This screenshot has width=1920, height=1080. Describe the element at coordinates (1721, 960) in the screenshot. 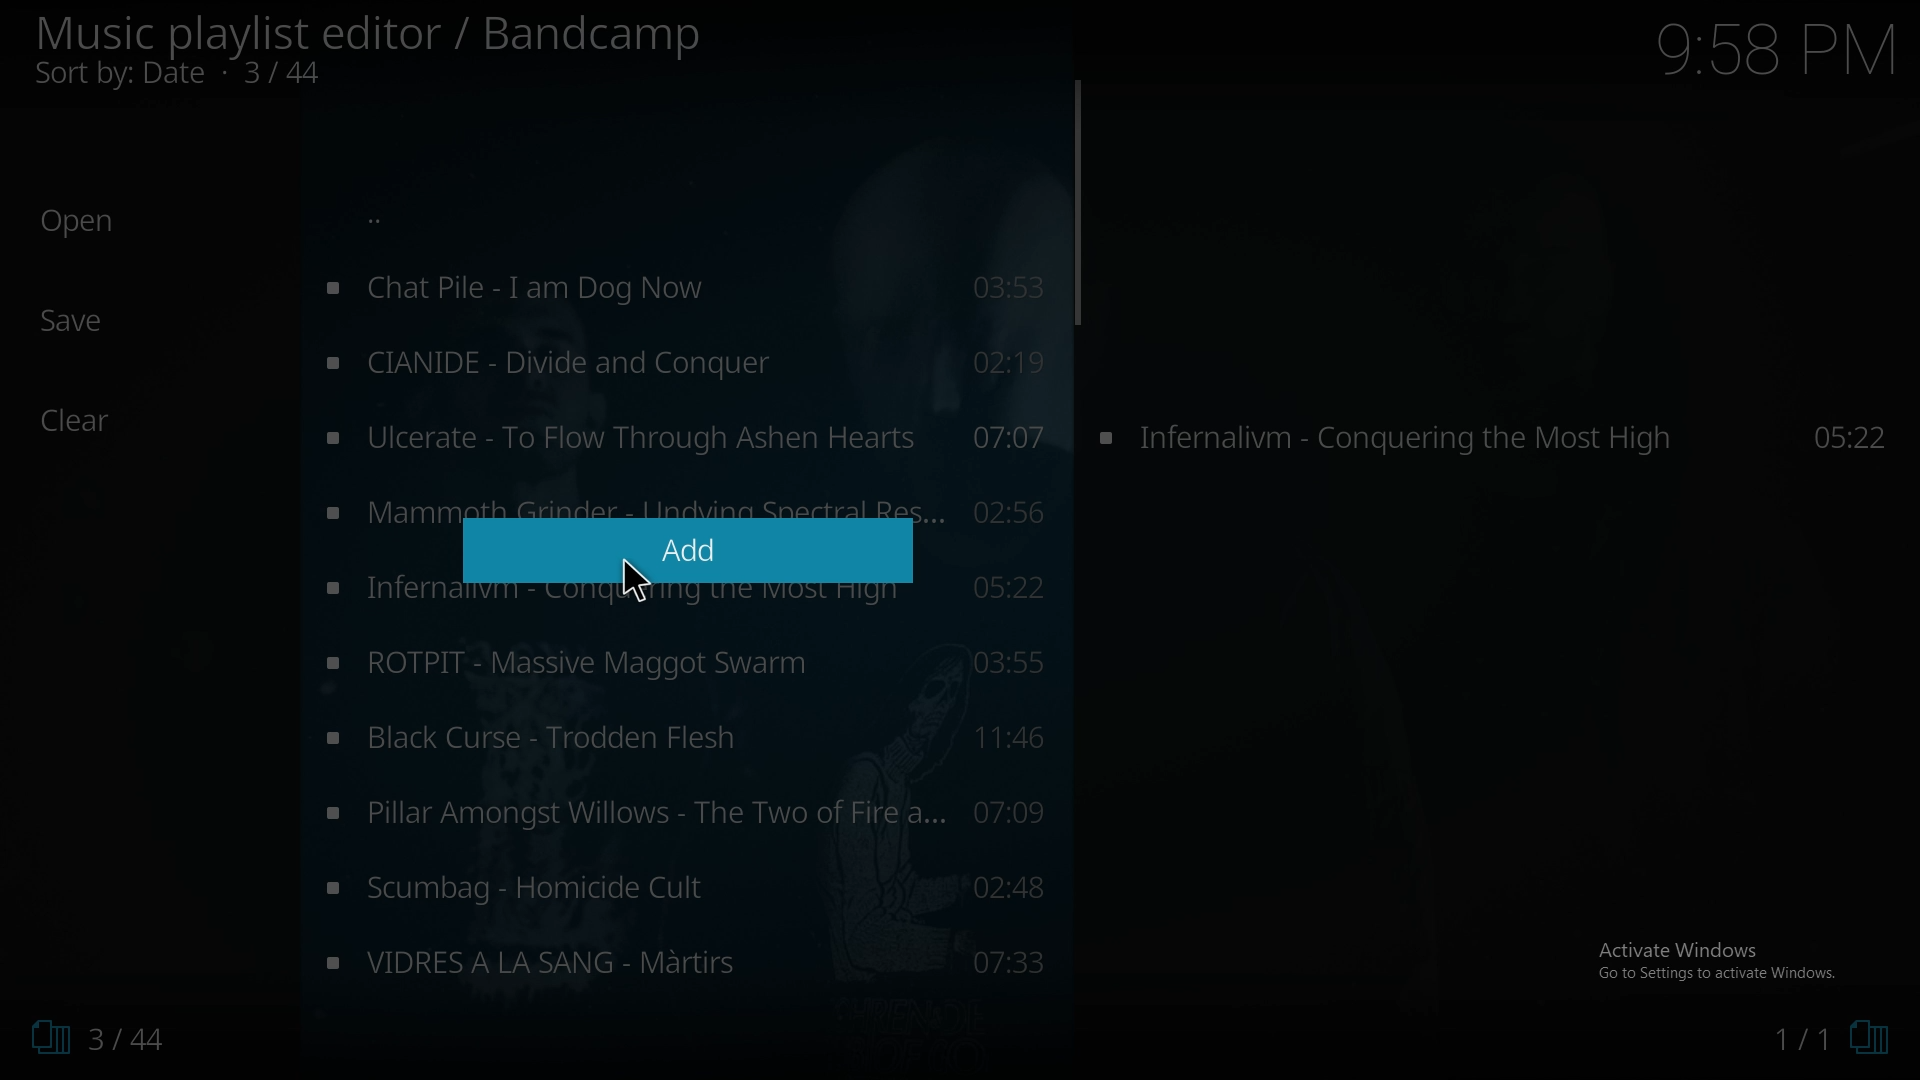

I see `Activate Windows, Go to settings to activate windows` at that location.